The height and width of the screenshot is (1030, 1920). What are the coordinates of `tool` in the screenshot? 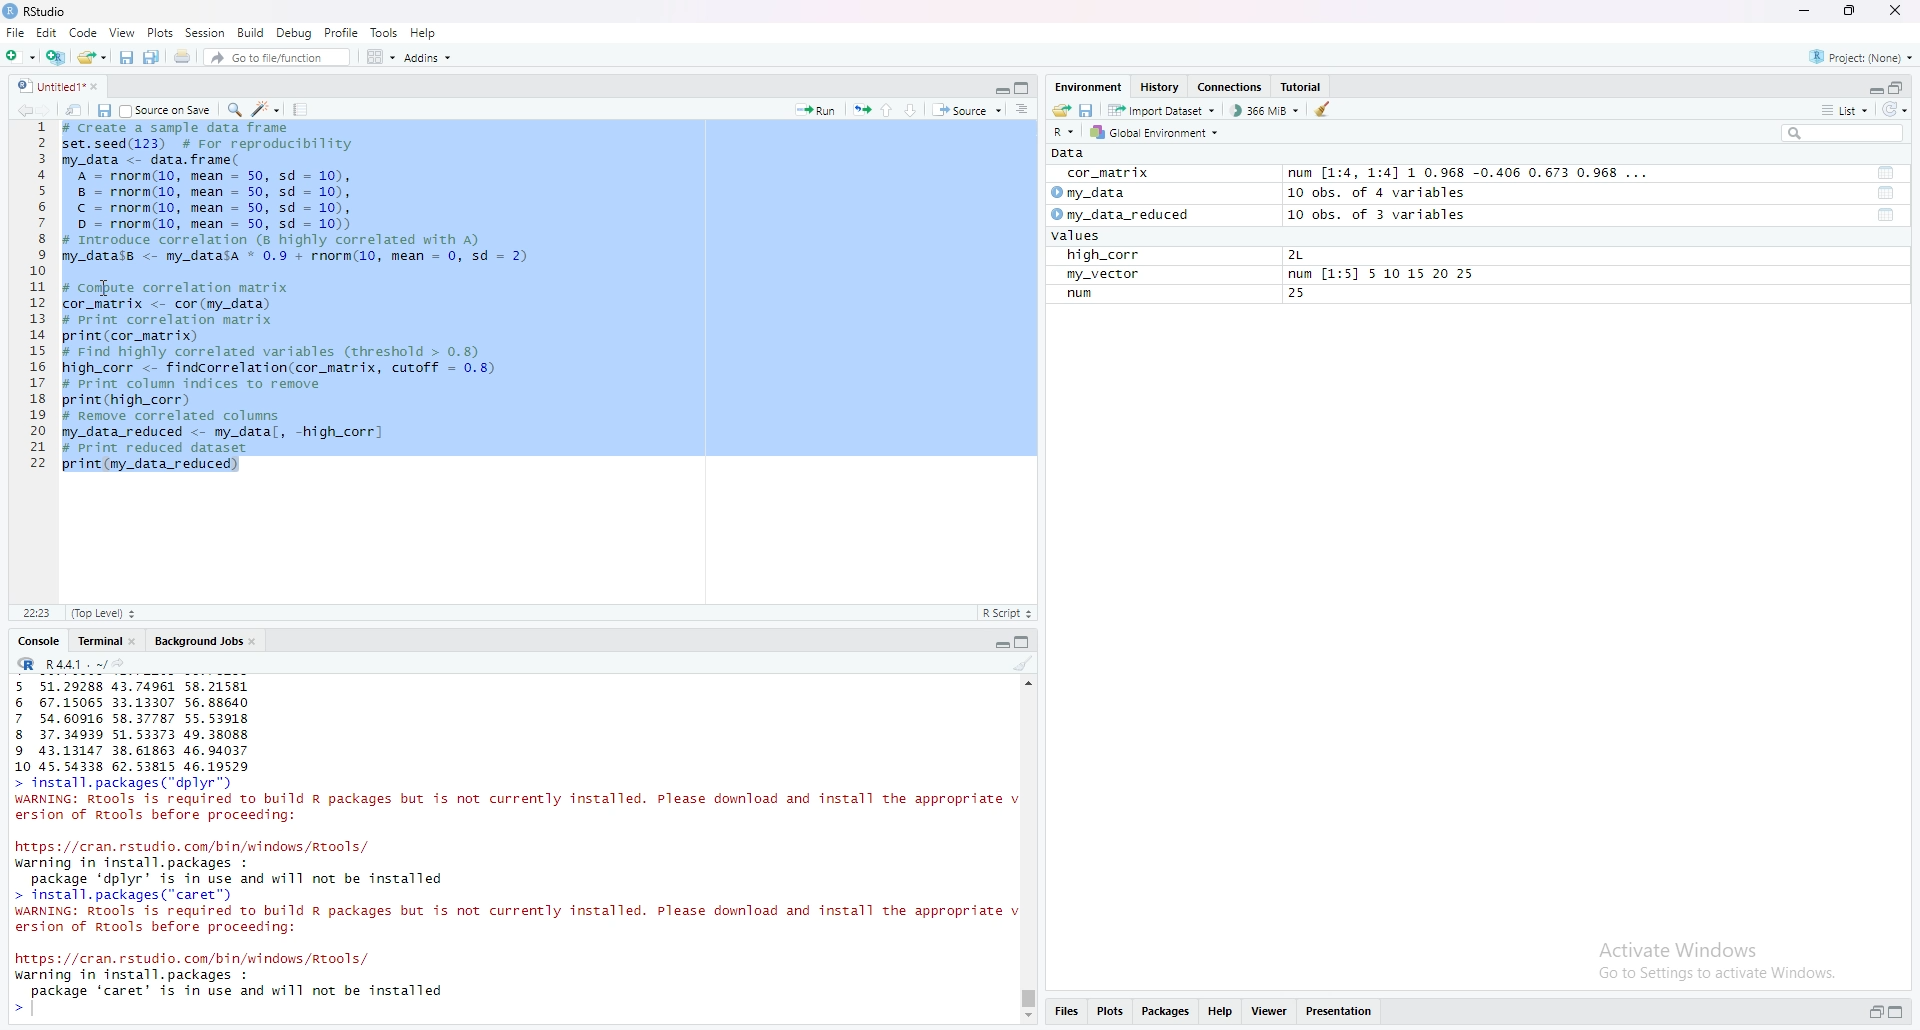 It's located at (1887, 193).